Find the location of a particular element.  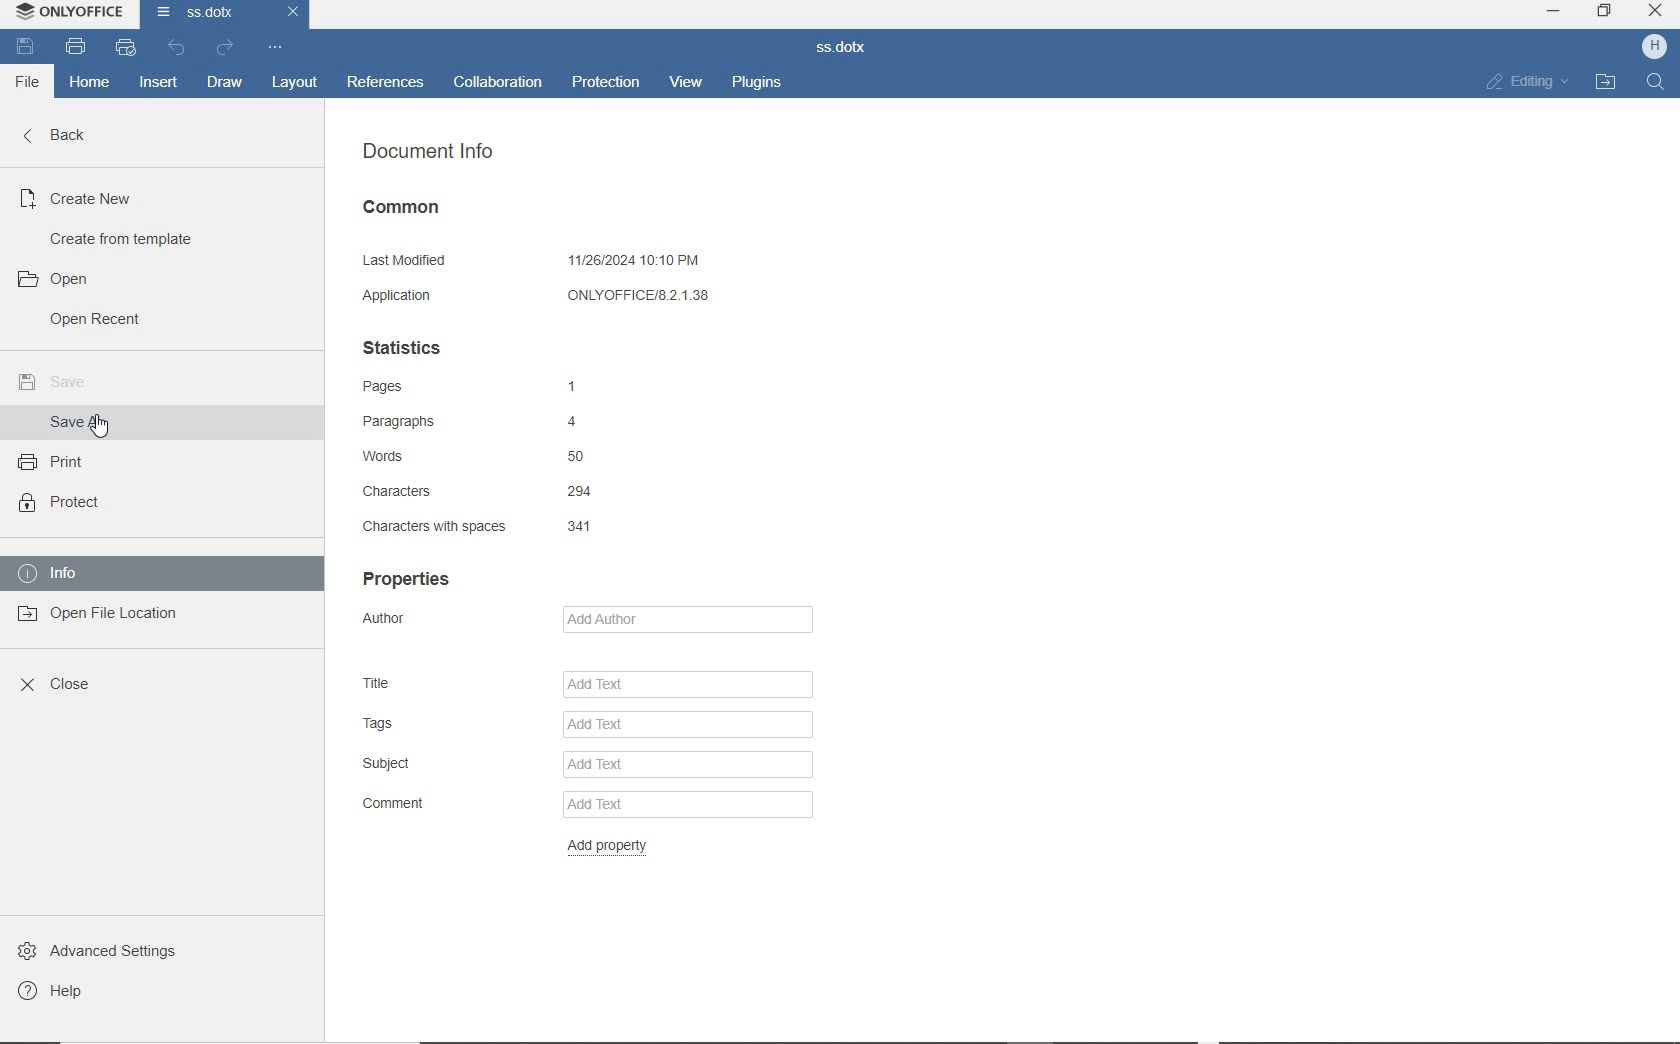

FILE is located at coordinates (30, 83).